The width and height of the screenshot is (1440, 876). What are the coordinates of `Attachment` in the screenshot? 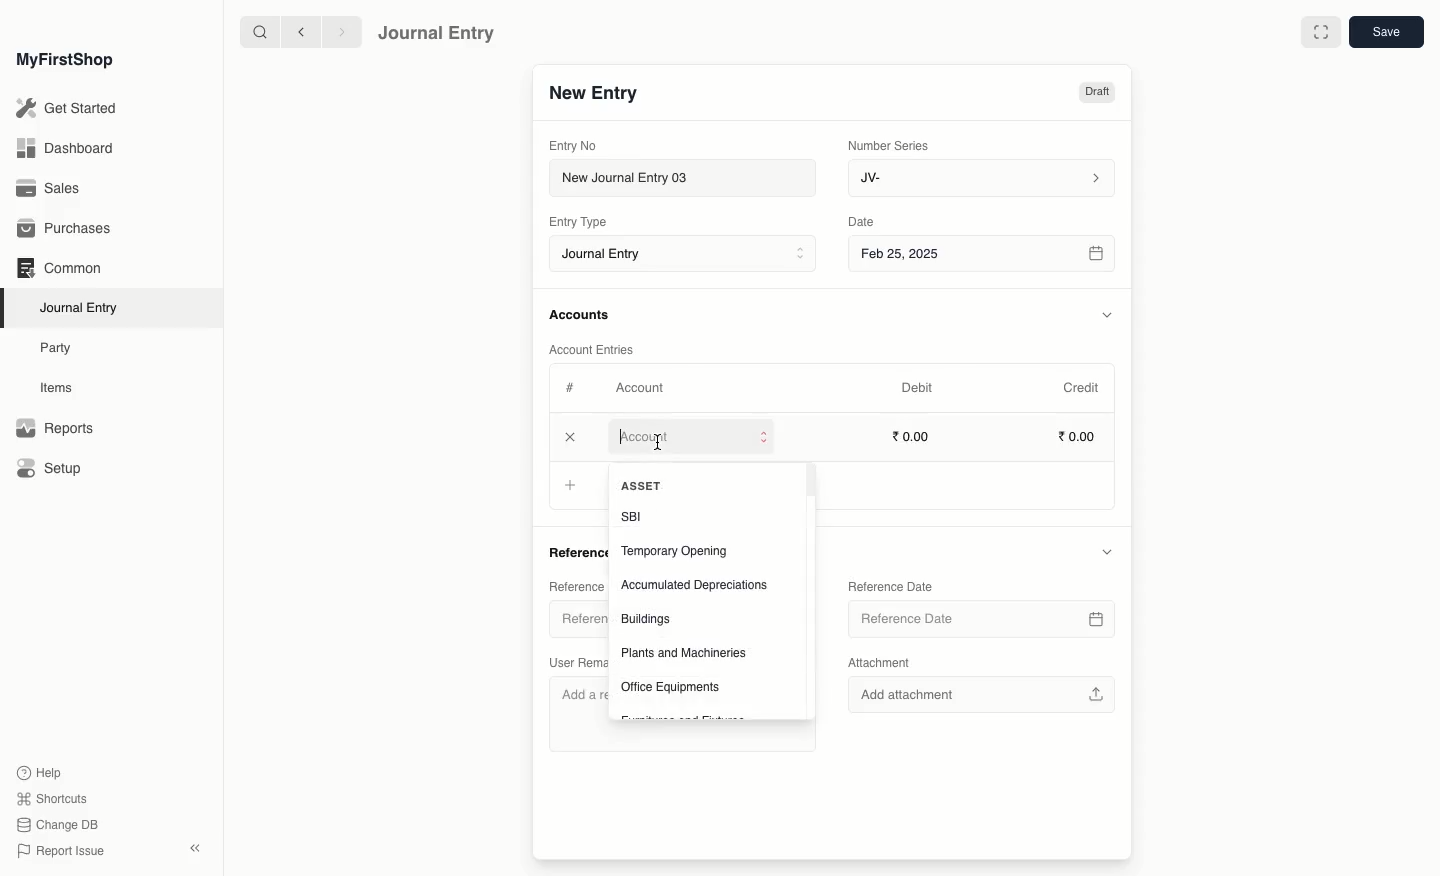 It's located at (879, 662).